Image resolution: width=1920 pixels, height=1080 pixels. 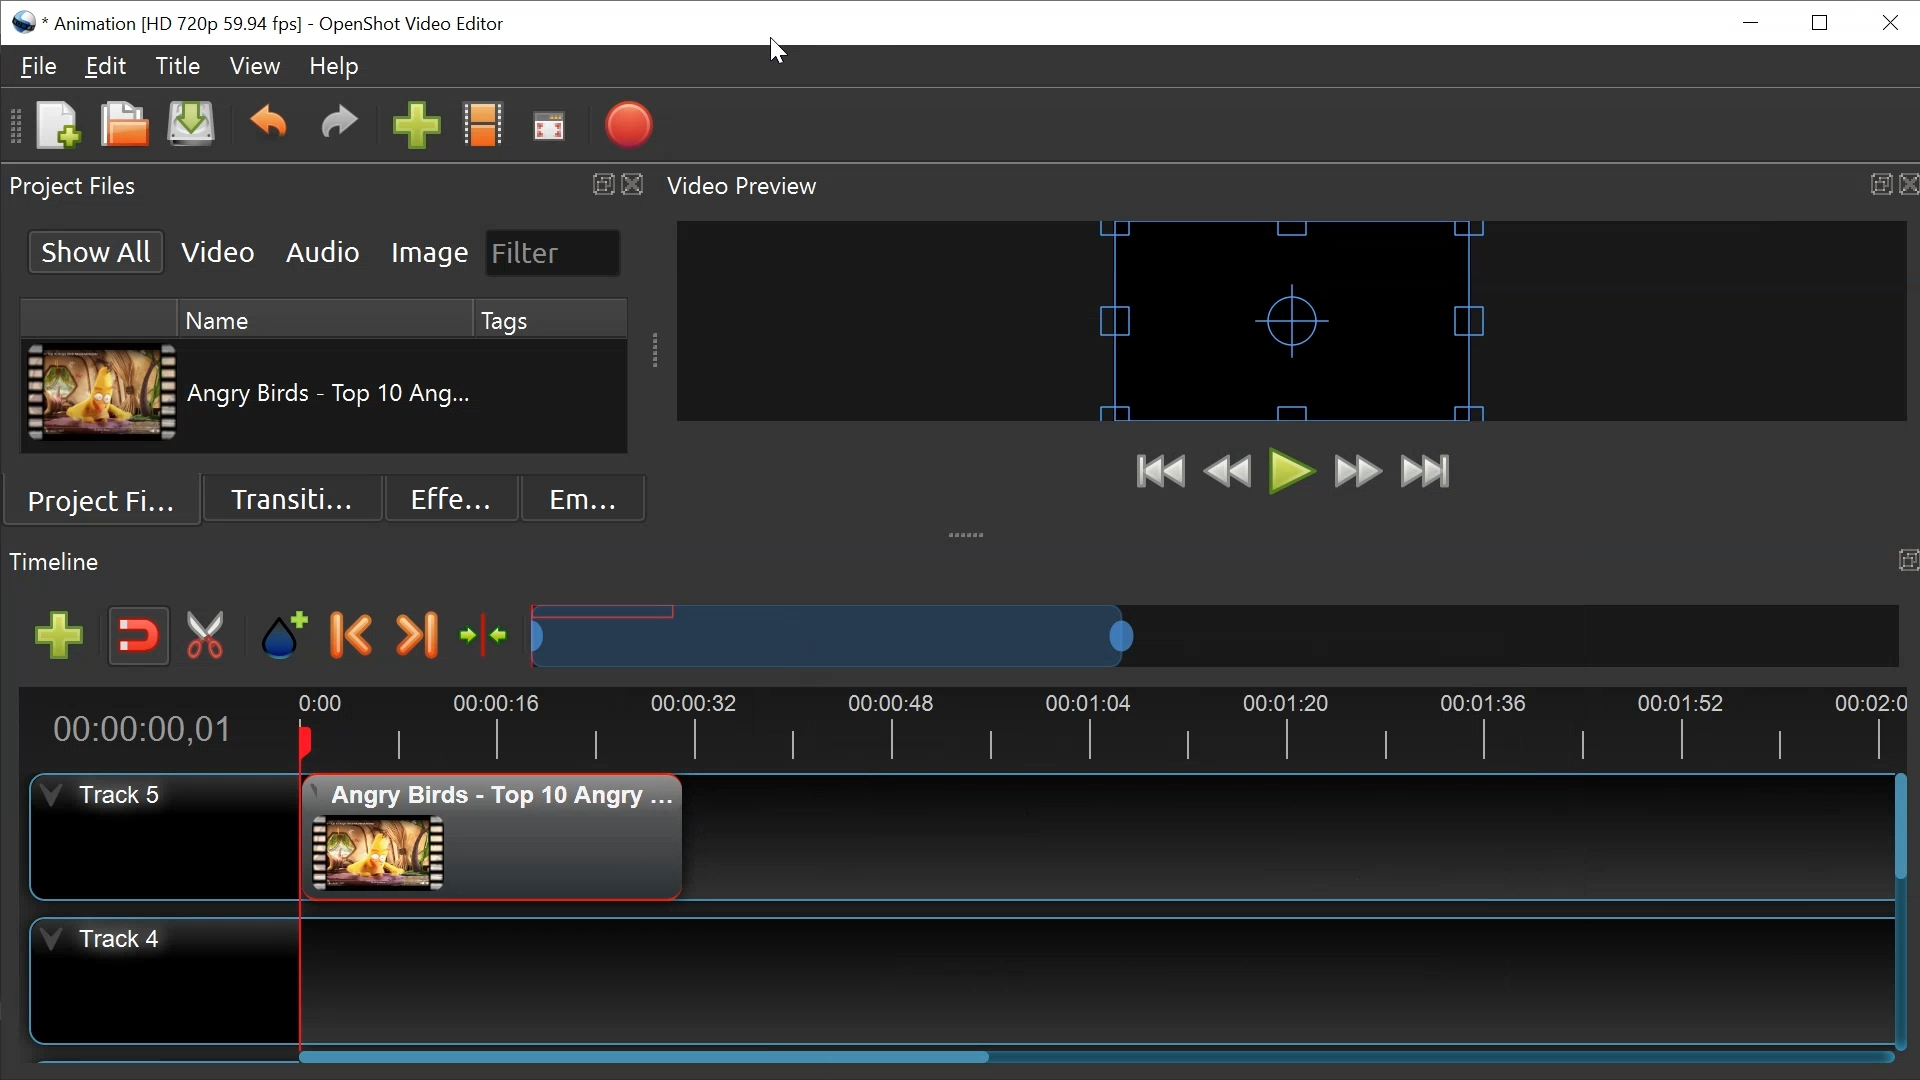 What do you see at coordinates (581, 498) in the screenshot?
I see `Emoji` at bounding box center [581, 498].